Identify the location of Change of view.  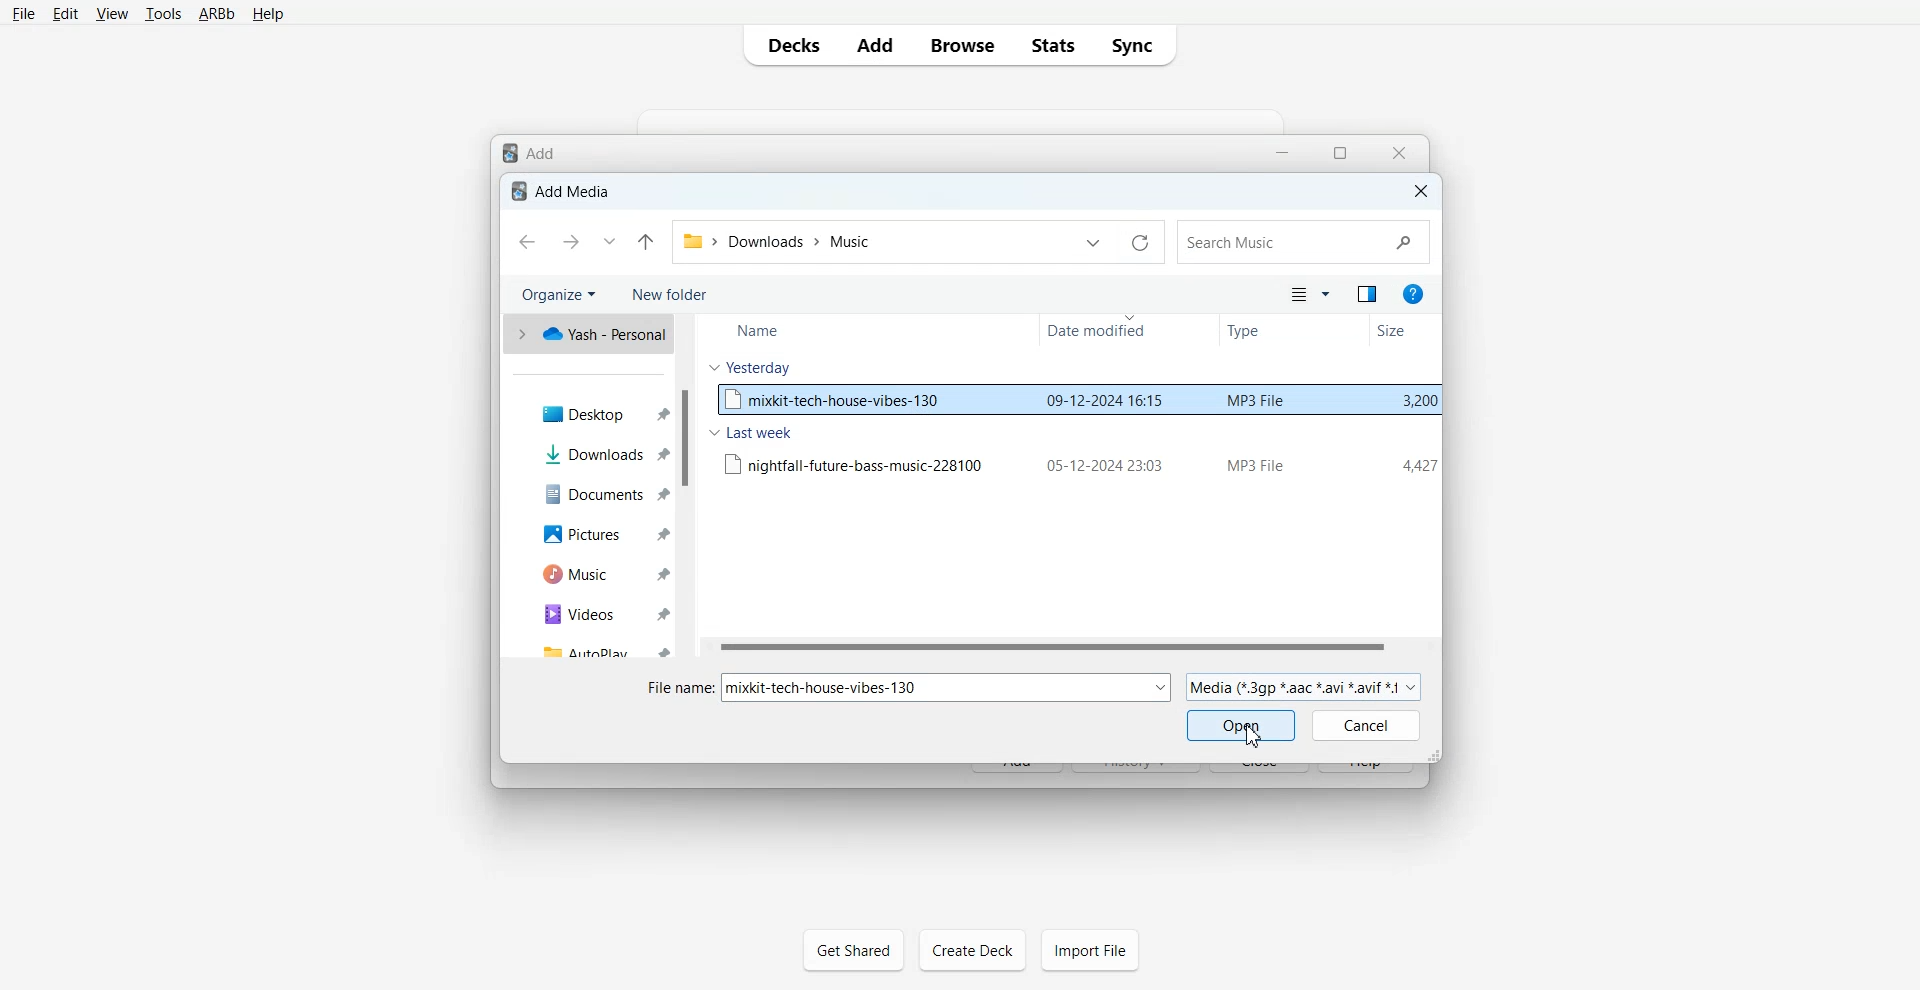
(1308, 295).